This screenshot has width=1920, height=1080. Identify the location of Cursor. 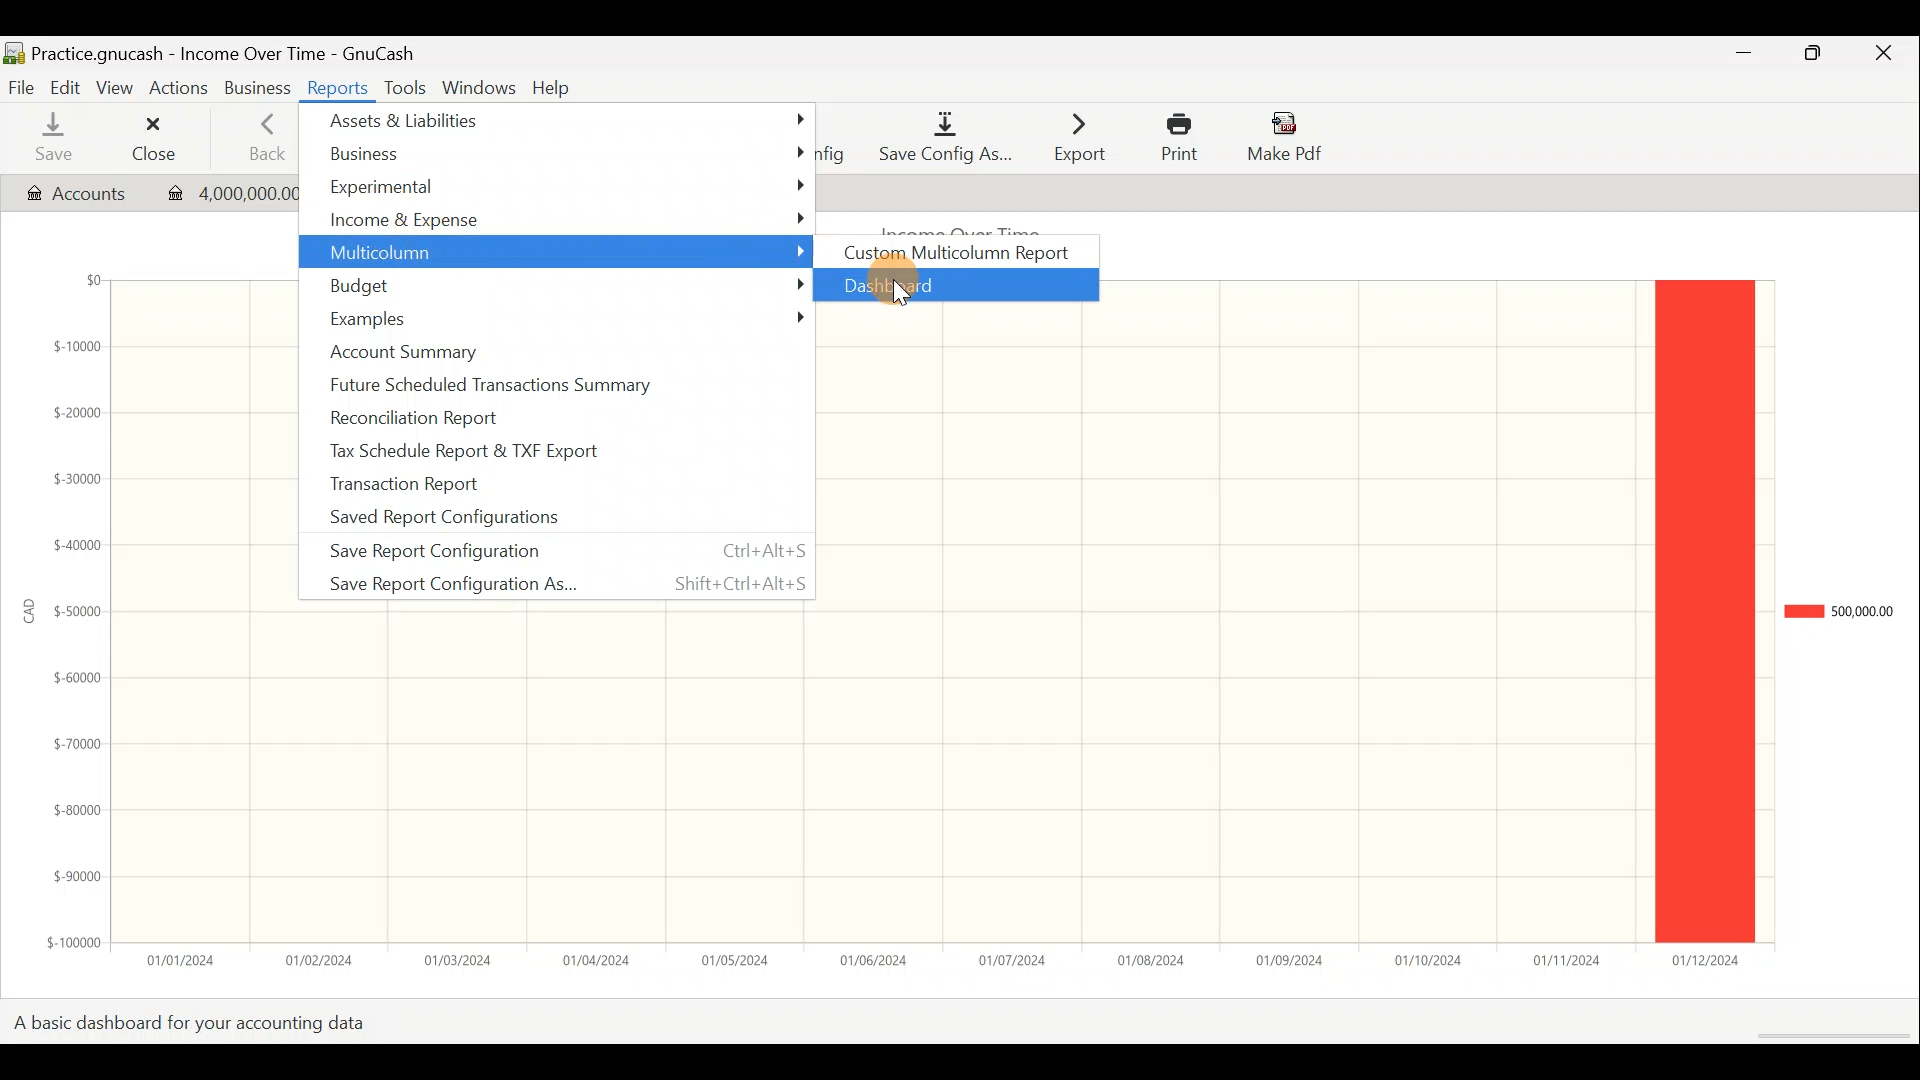
(916, 284).